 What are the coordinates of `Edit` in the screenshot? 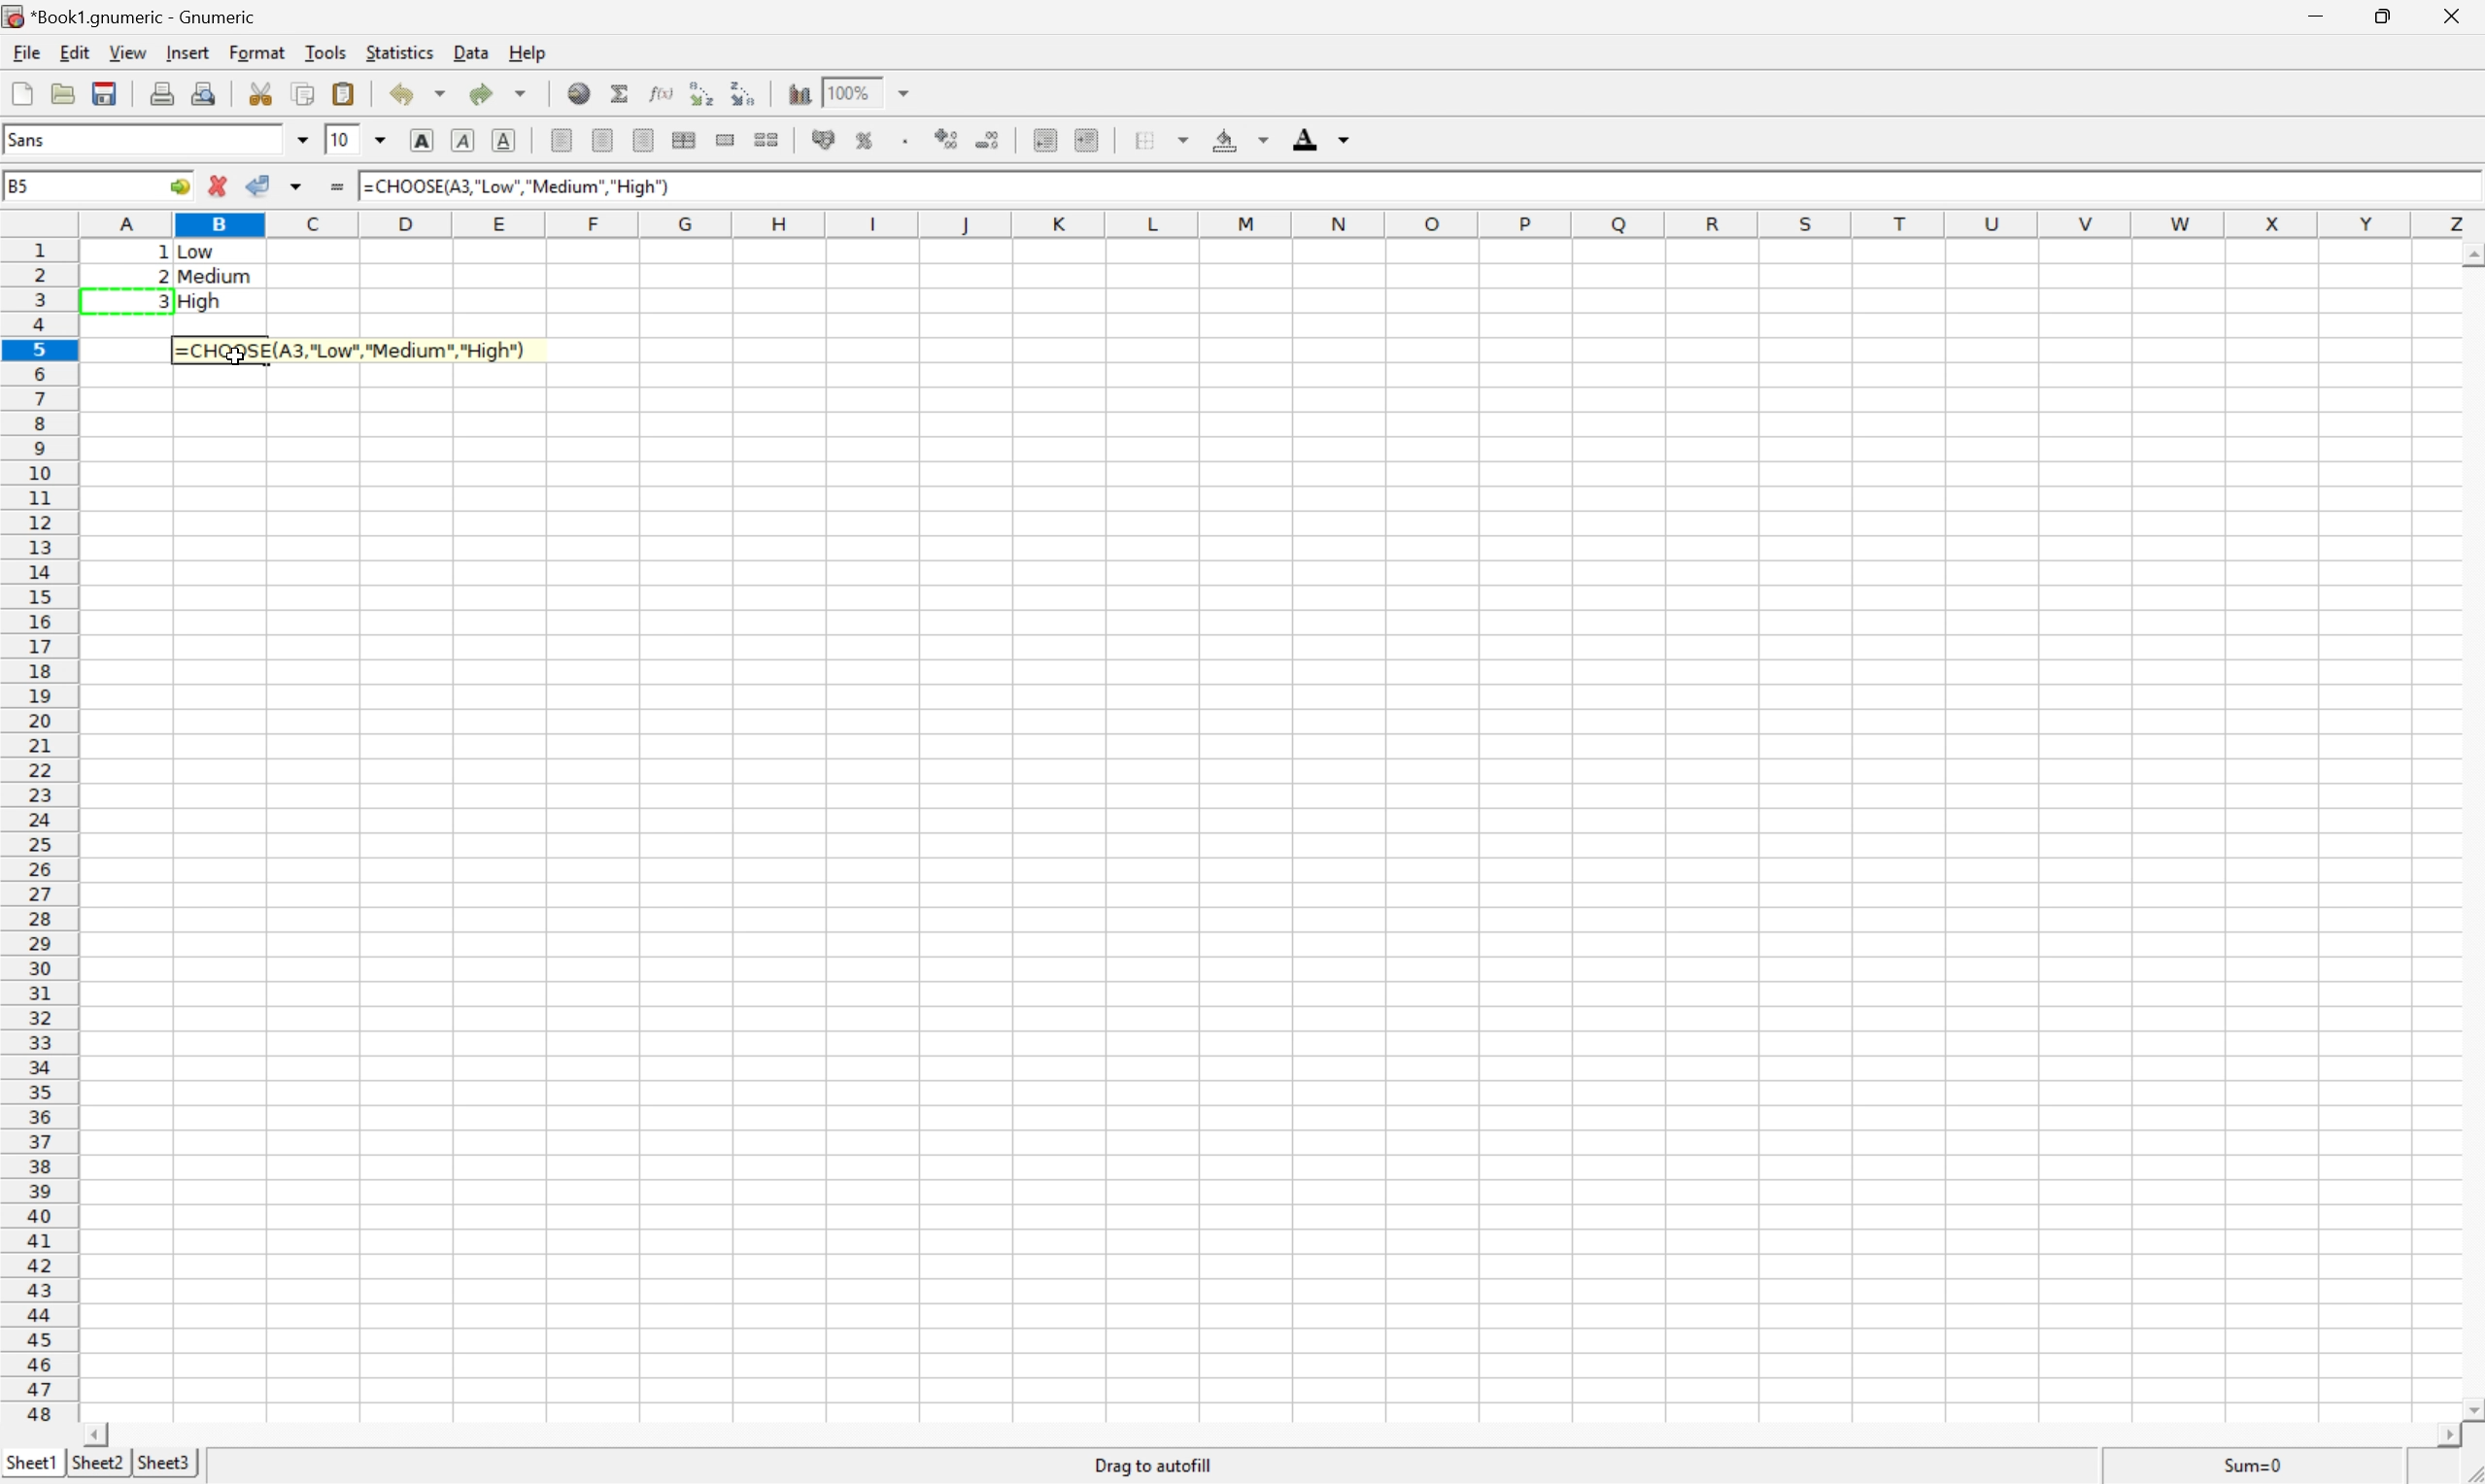 It's located at (73, 50).